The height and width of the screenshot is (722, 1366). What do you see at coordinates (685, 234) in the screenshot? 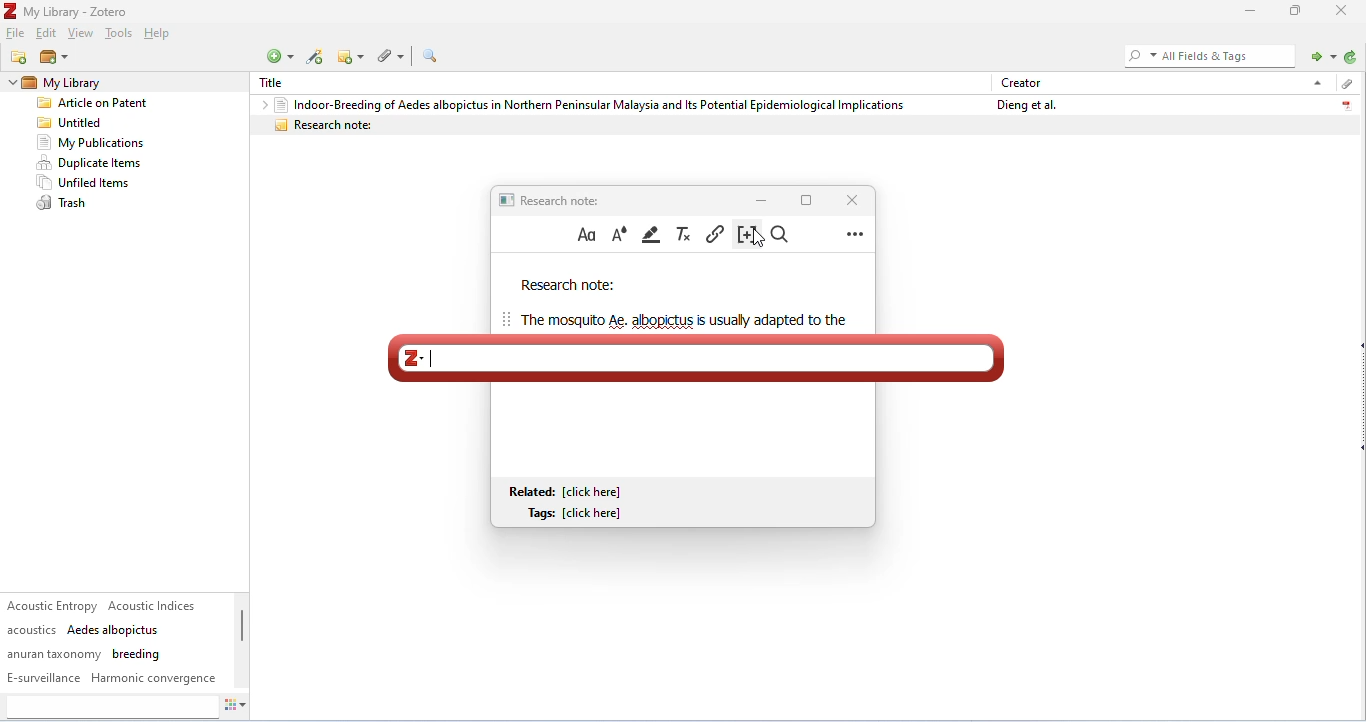
I see `clear formatting` at bounding box center [685, 234].